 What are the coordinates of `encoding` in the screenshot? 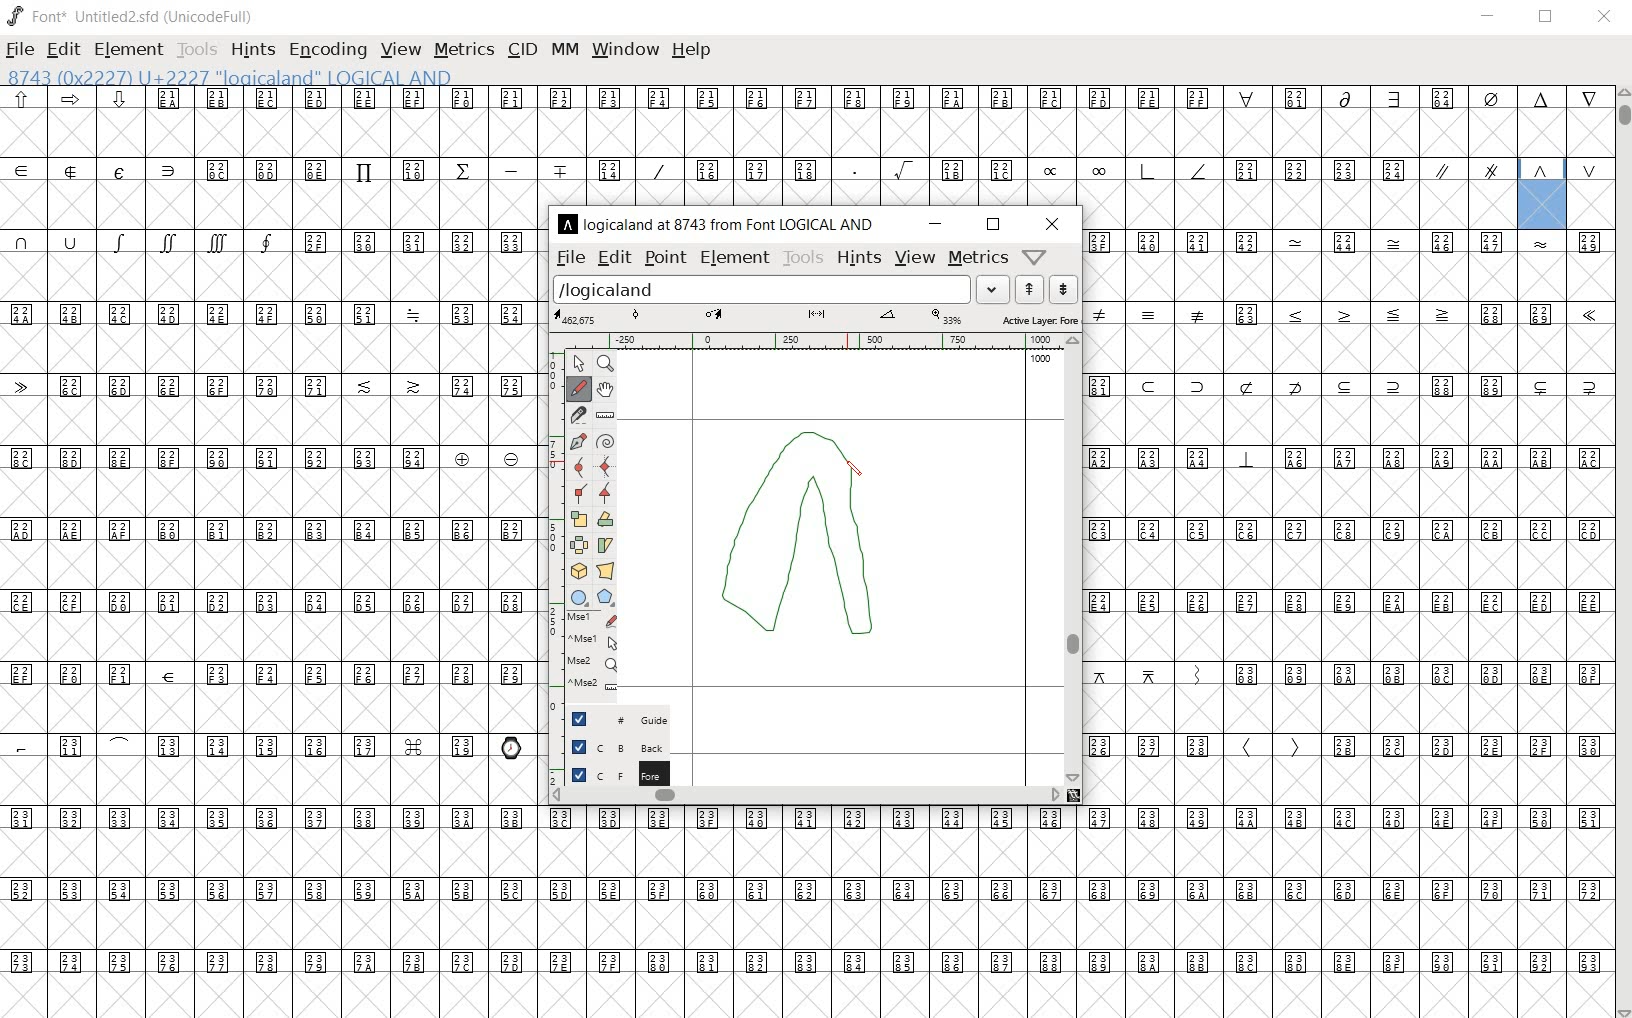 It's located at (330, 50).